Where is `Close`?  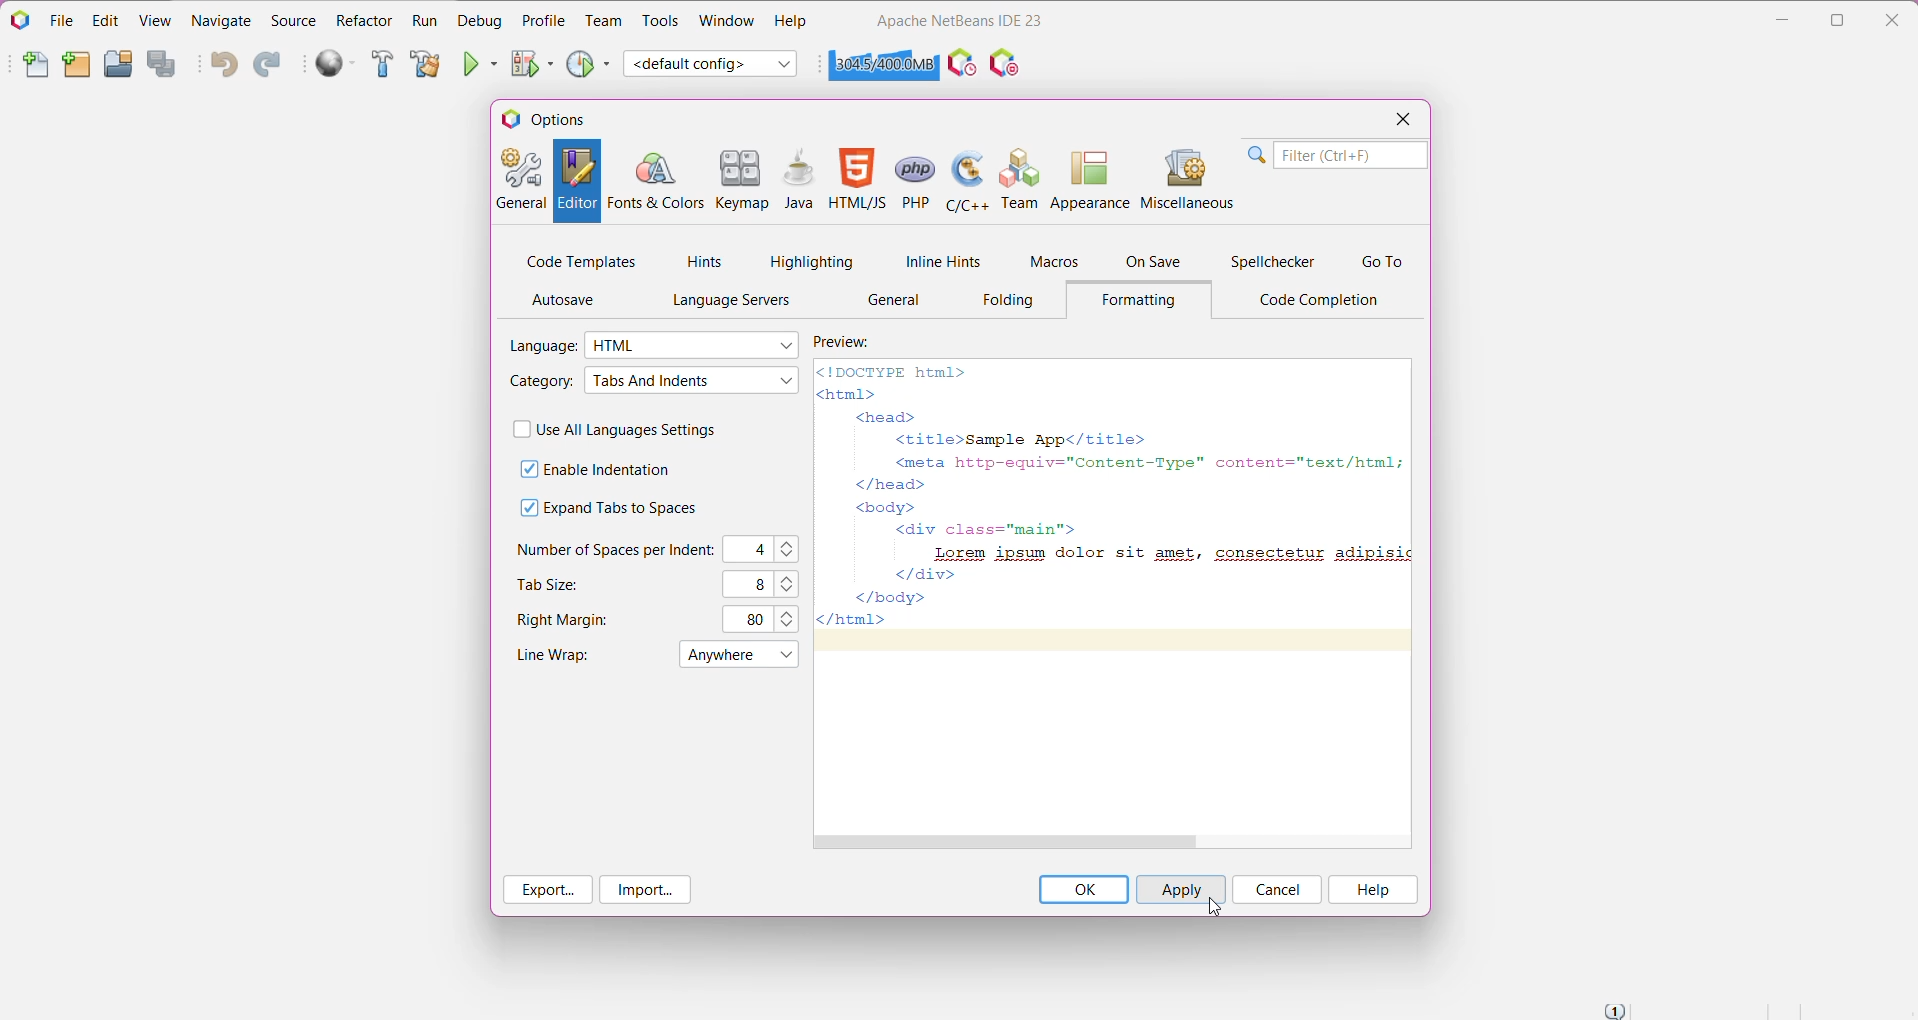 Close is located at coordinates (1400, 121).